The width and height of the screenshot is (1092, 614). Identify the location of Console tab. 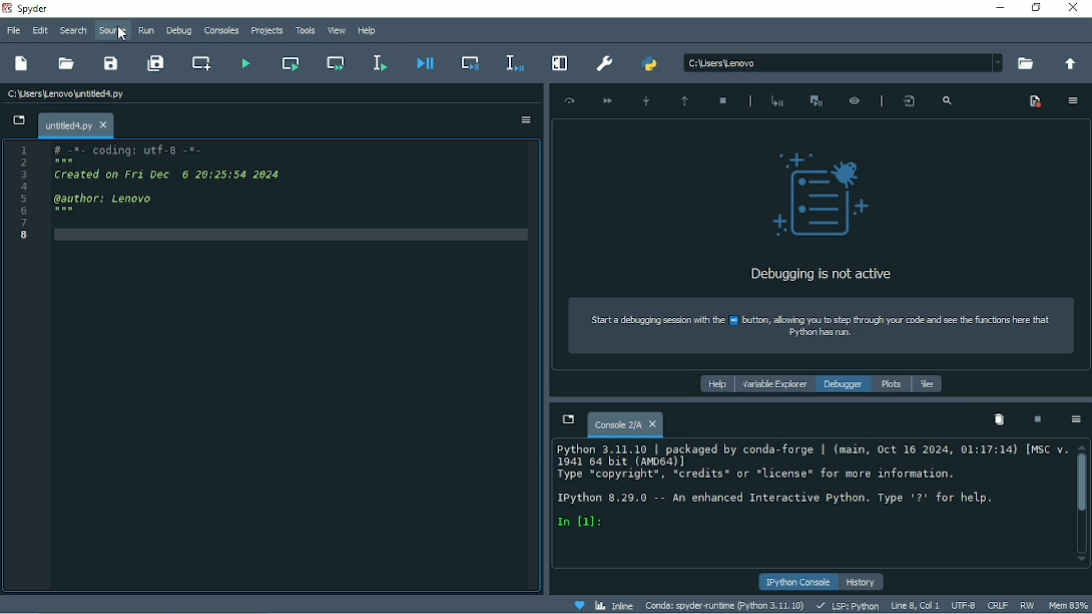
(625, 425).